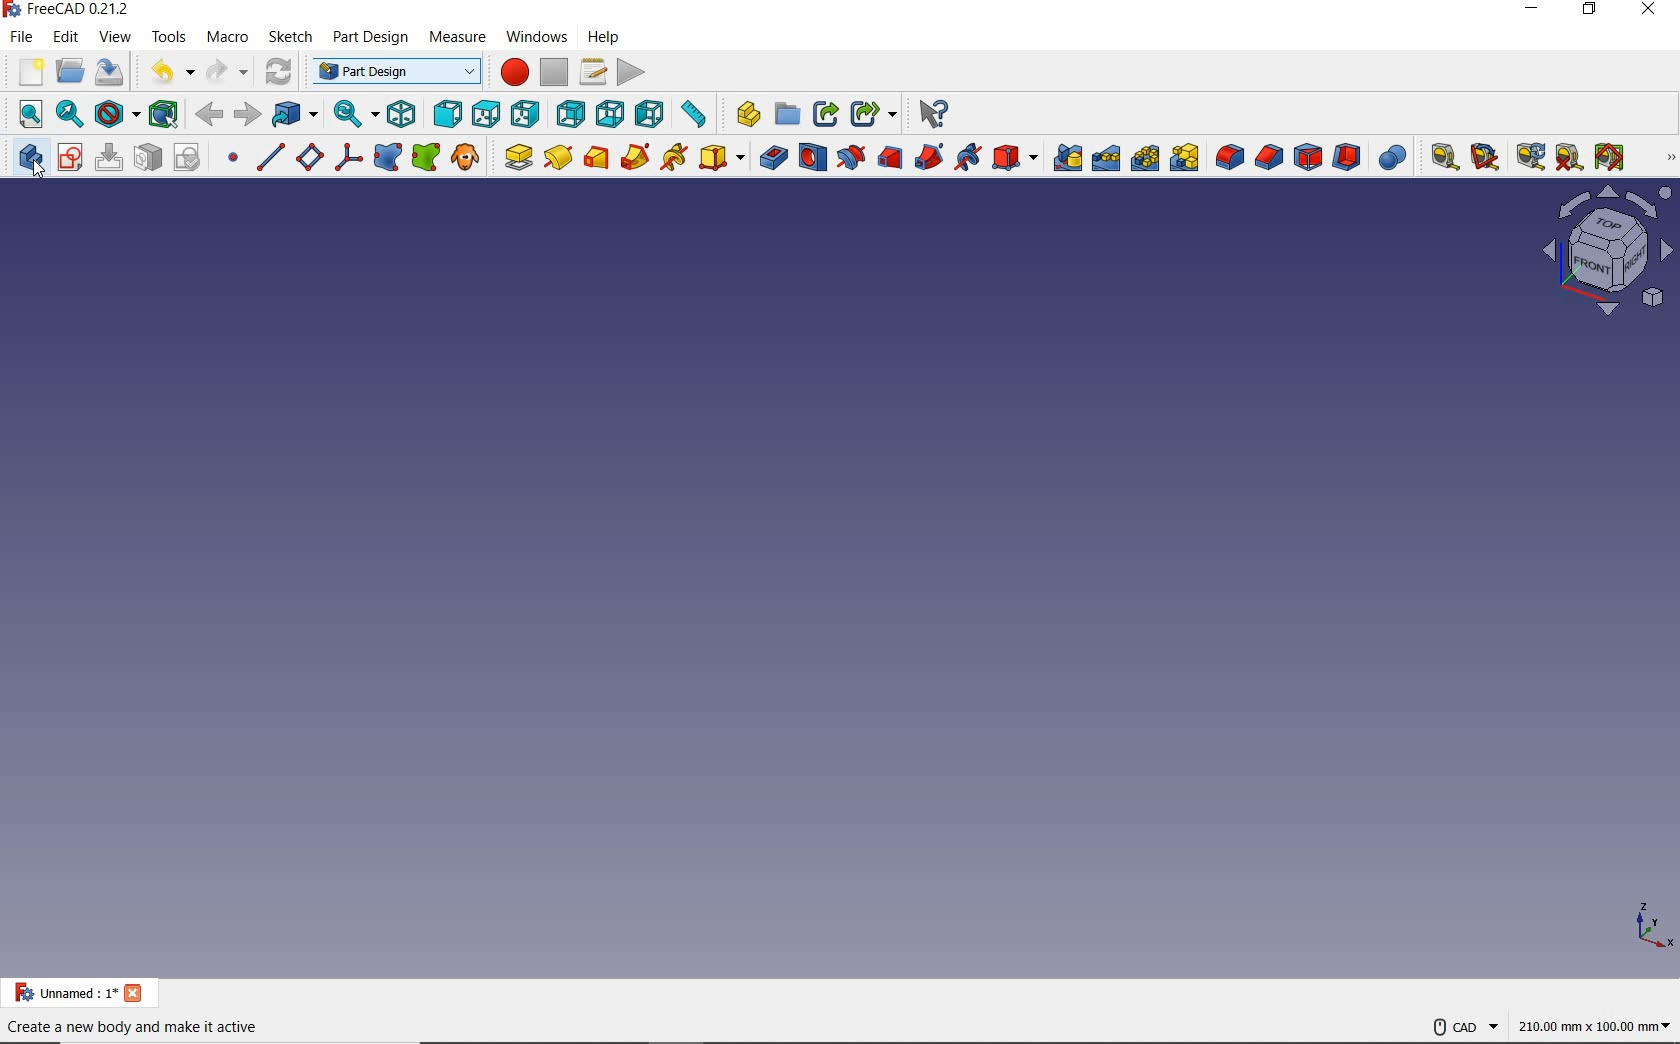  Describe the element at coordinates (210, 114) in the screenshot. I see `back` at that location.